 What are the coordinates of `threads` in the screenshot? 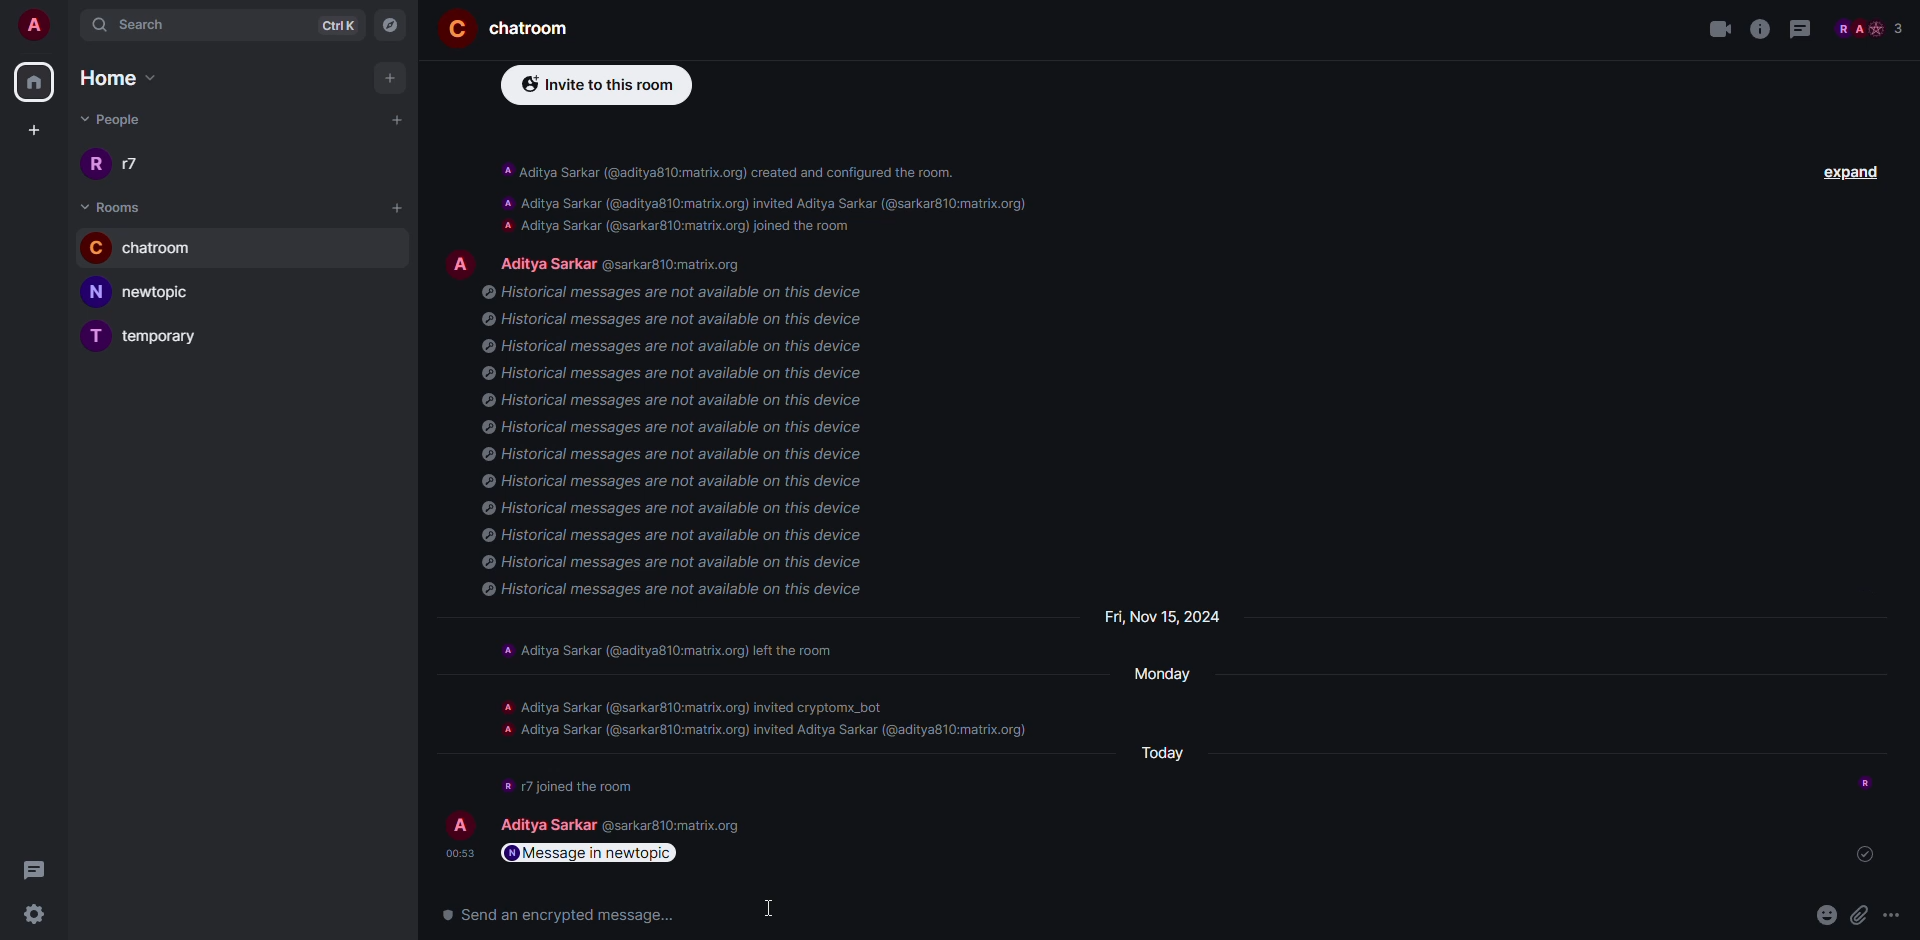 It's located at (33, 869).